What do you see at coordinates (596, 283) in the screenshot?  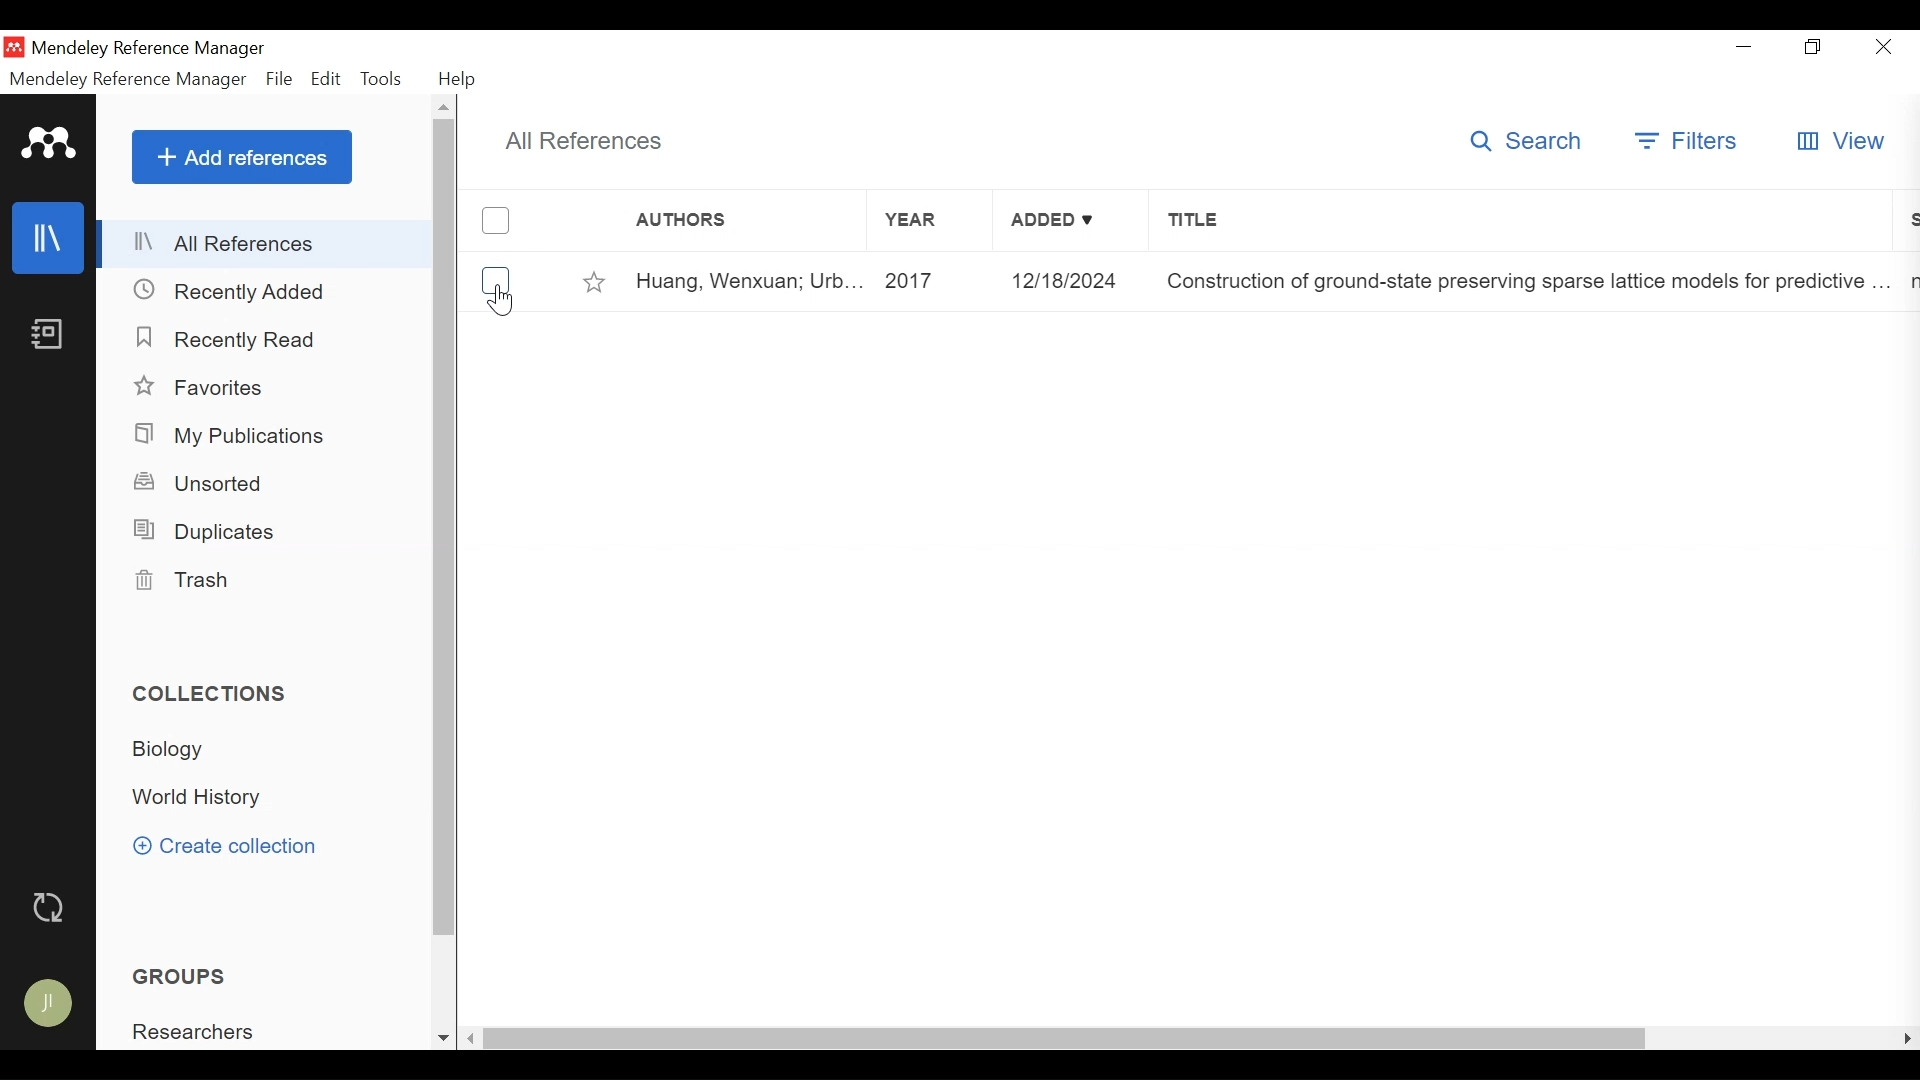 I see `Toggle Favorites` at bounding box center [596, 283].